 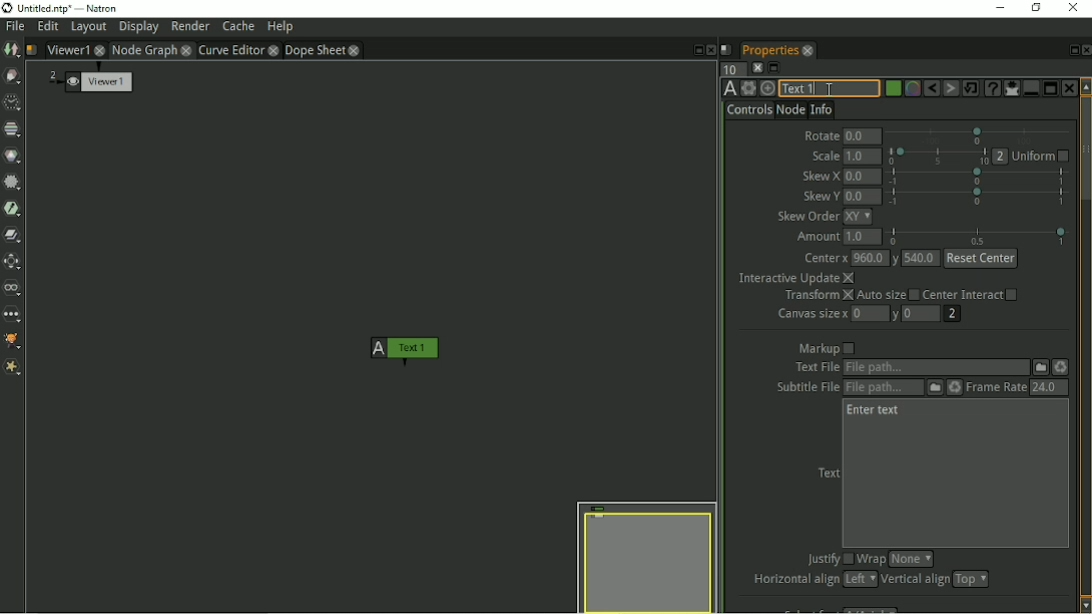 I want to click on Merge panel, so click(x=1030, y=88).